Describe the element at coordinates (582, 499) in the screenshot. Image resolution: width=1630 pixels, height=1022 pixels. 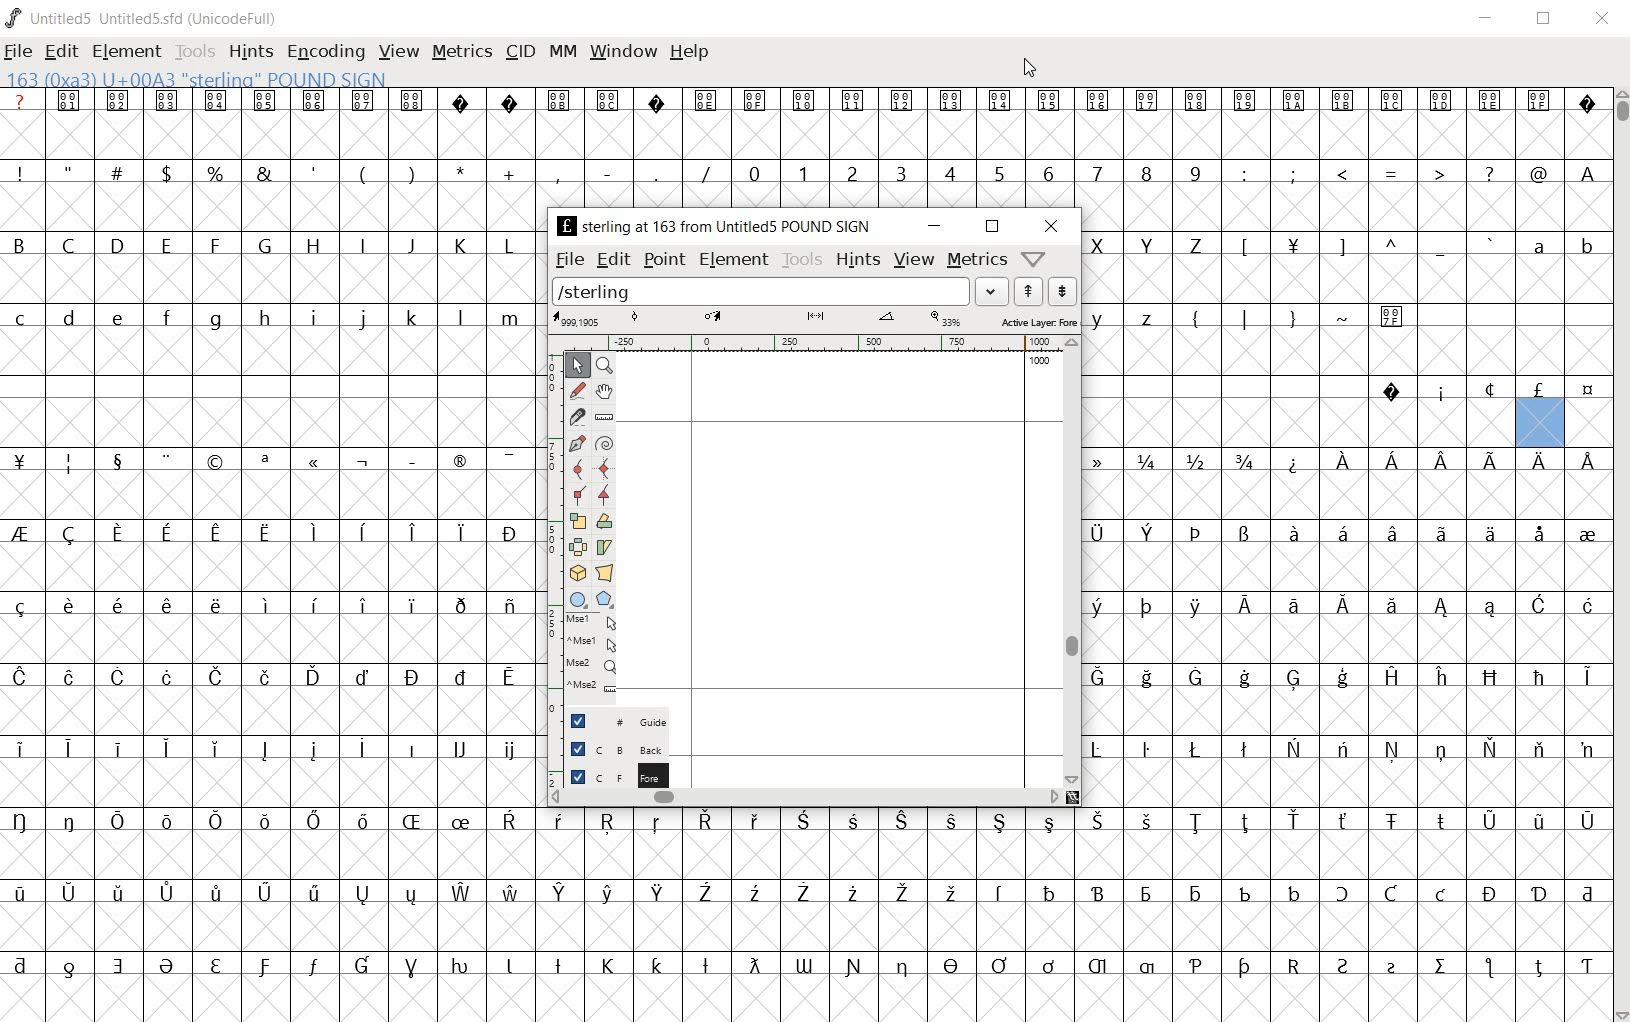
I see `Corner` at that location.